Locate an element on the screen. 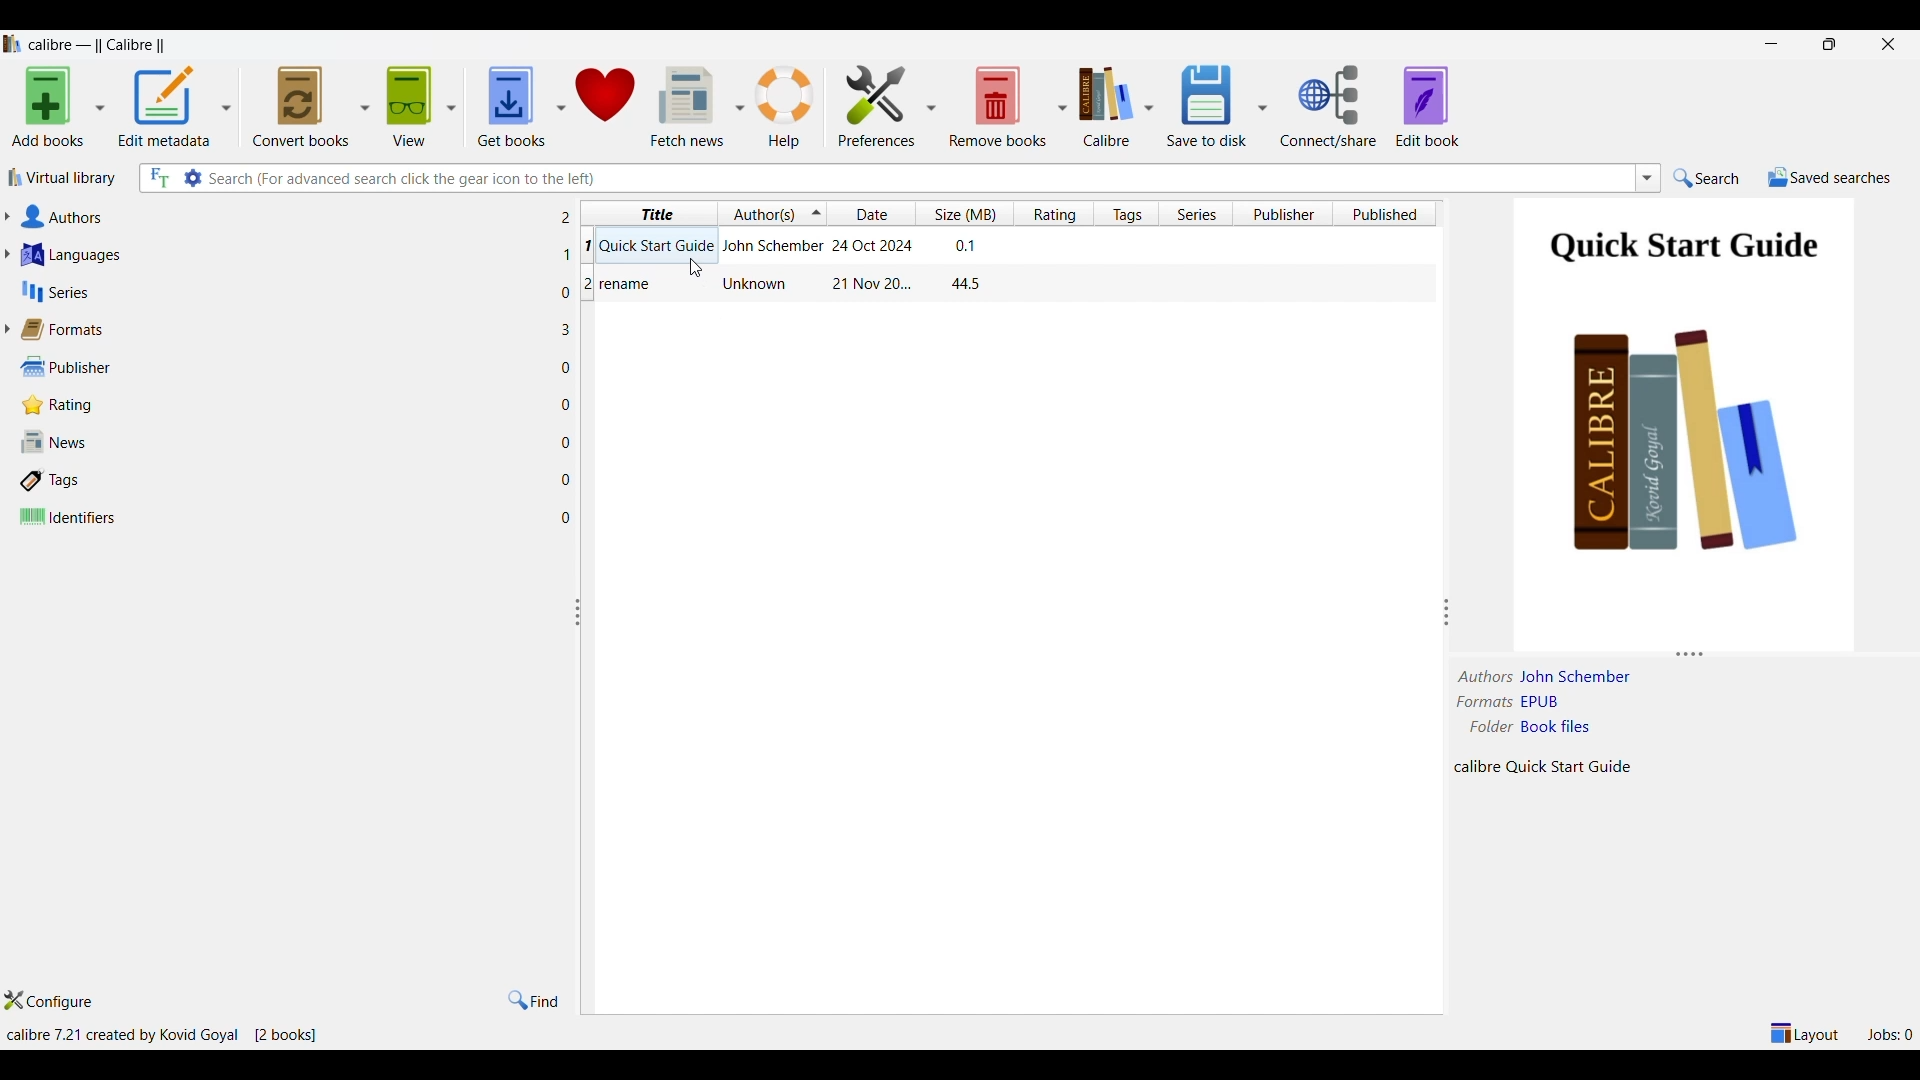  Help is located at coordinates (788, 105).